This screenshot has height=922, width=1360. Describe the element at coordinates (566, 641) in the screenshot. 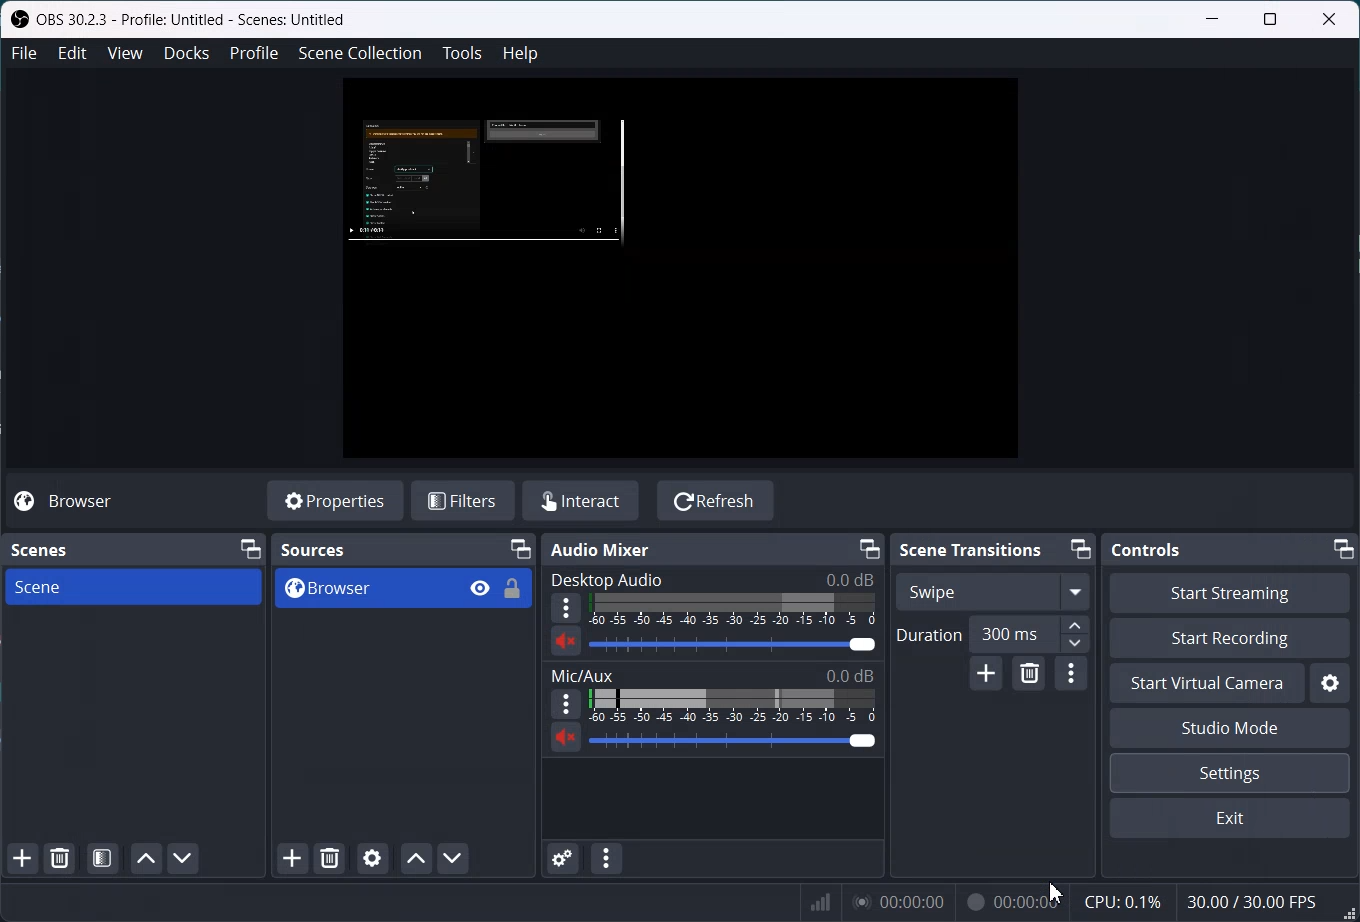

I see `Mute/ Unmute` at that location.